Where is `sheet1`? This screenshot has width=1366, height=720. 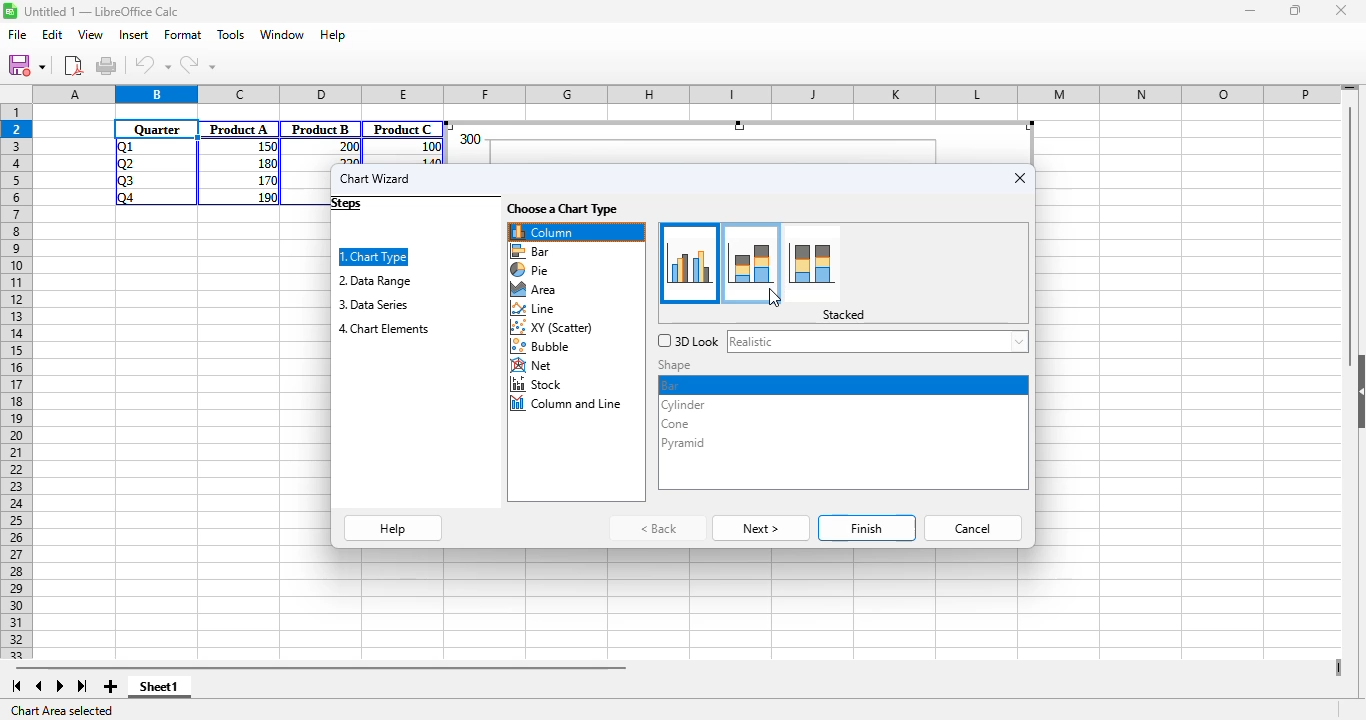 sheet1 is located at coordinates (159, 687).